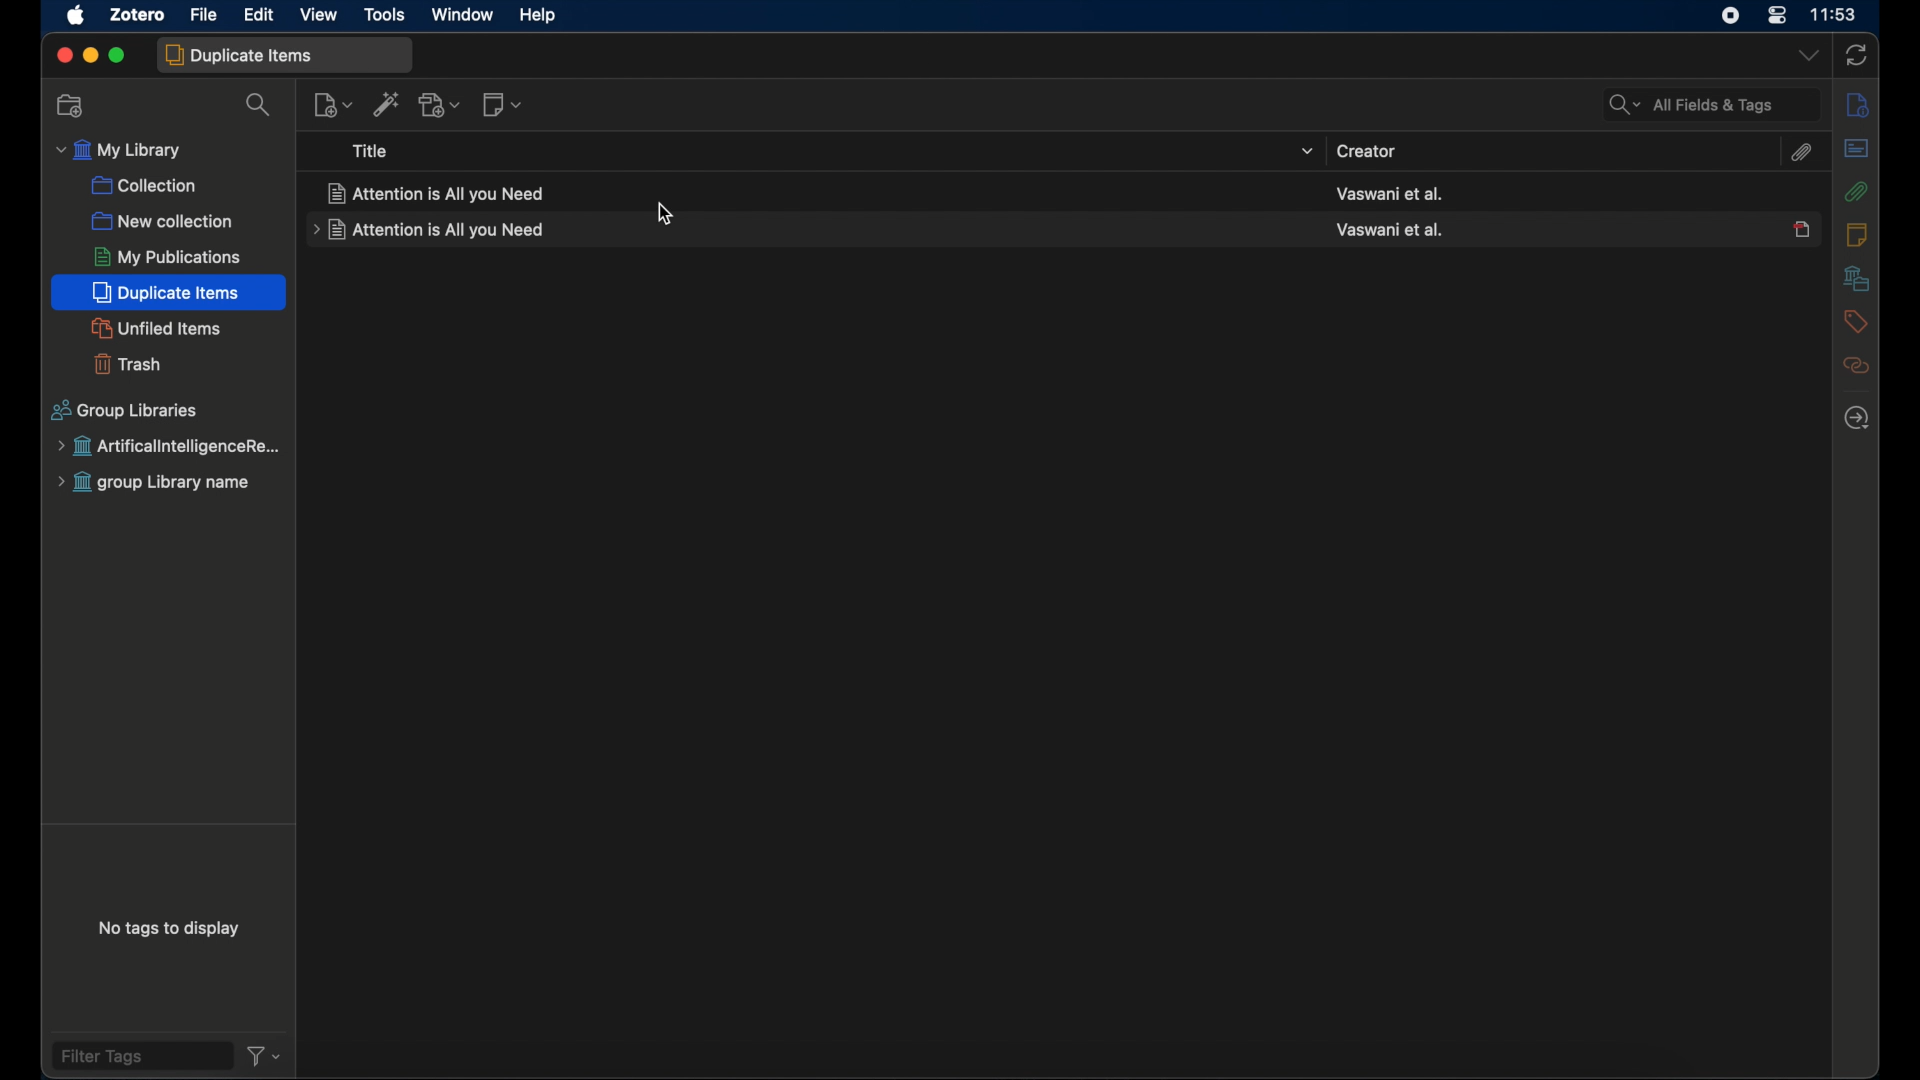 This screenshot has width=1920, height=1080. I want to click on all fields and tags, so click(1710, 105).